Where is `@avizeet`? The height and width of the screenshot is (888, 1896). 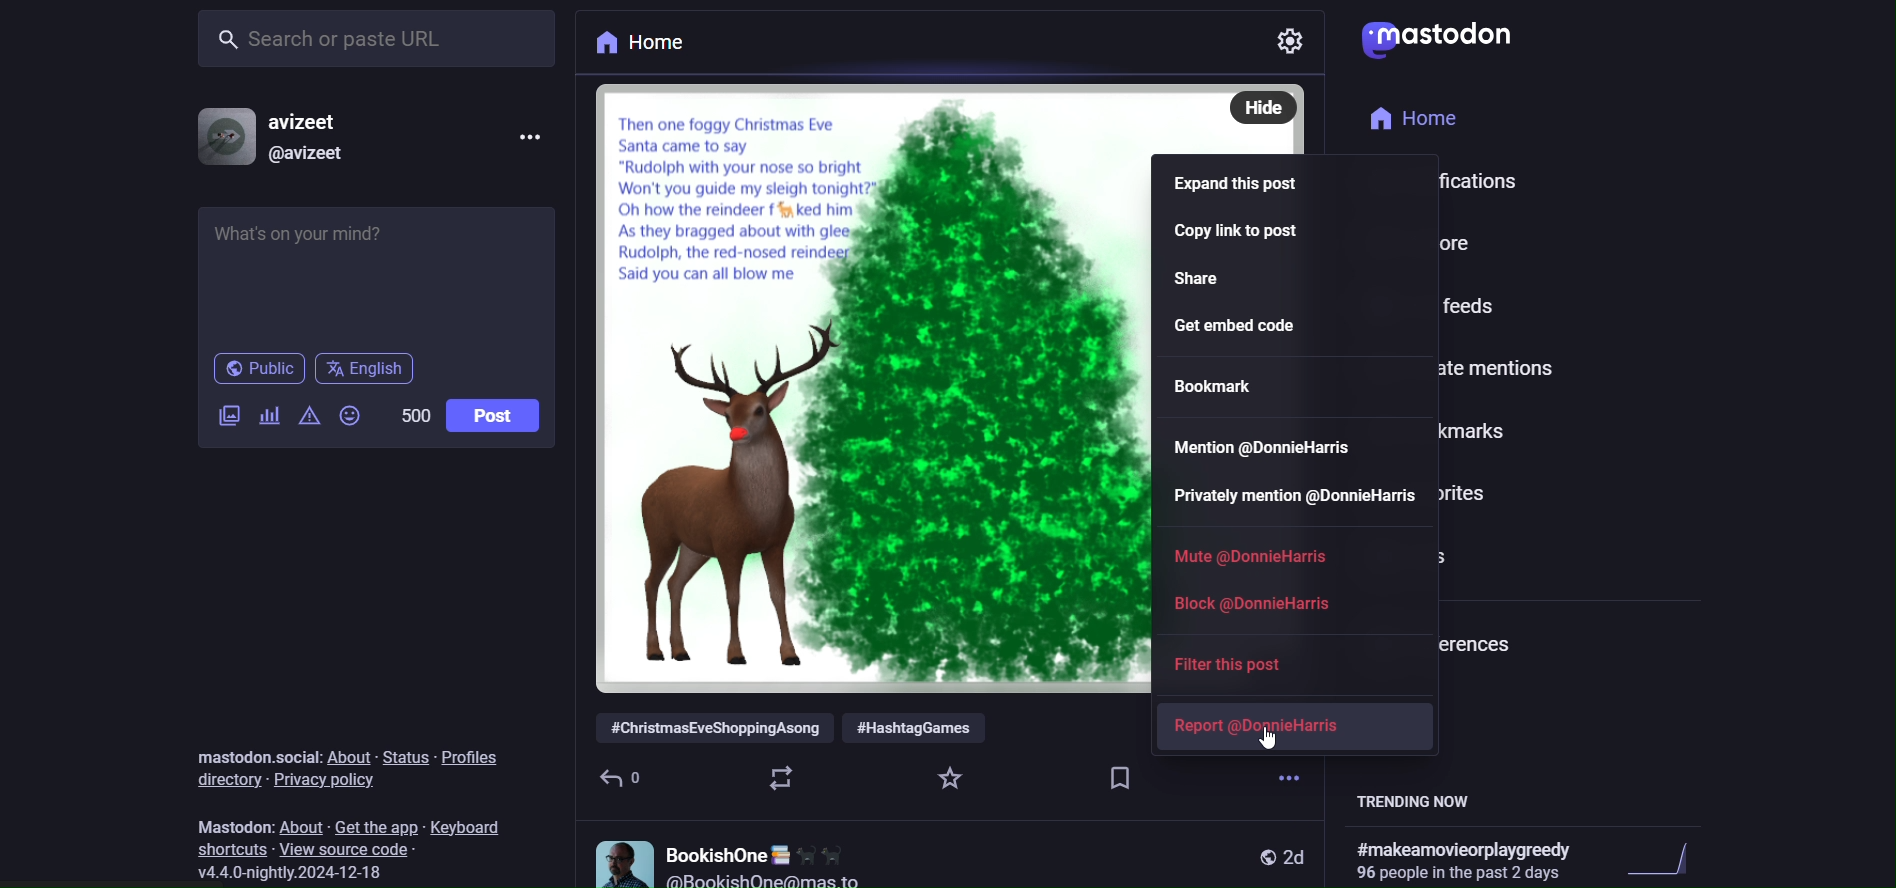 @avizeet is located at coordinates (309, 158).